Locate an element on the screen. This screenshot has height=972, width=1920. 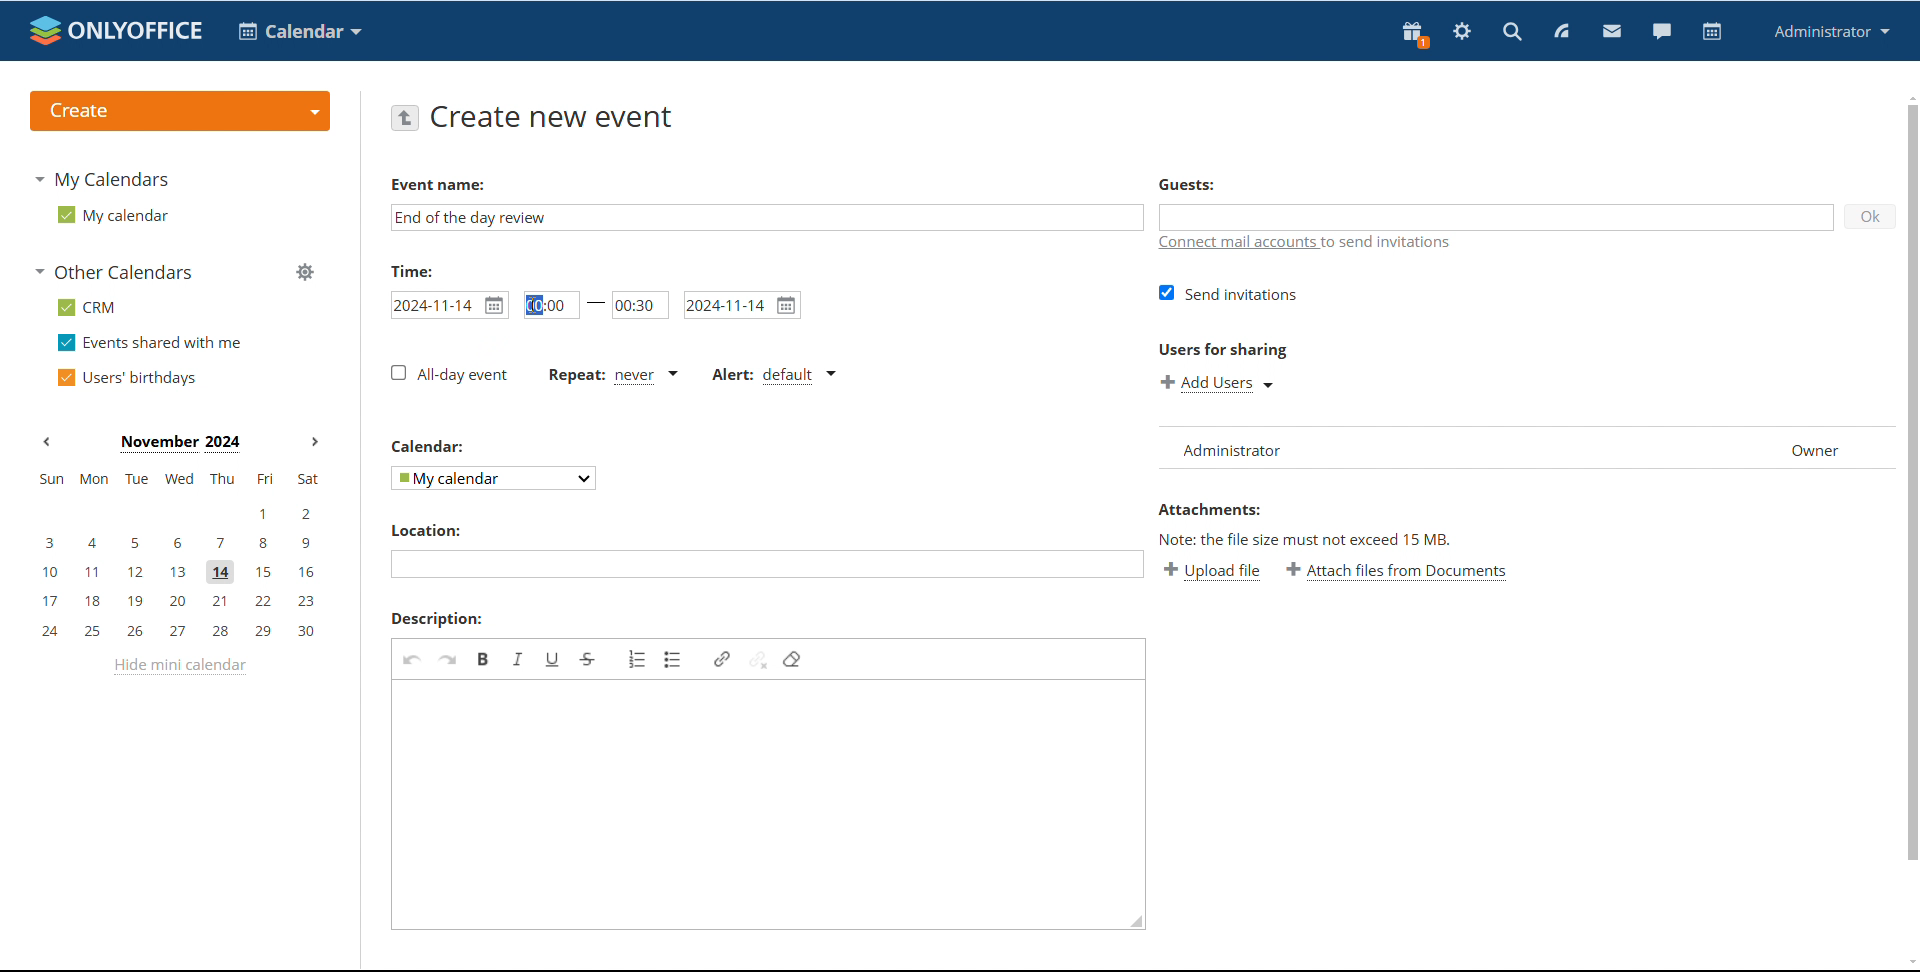
users for sharing is located at coordinates (1223, 349).